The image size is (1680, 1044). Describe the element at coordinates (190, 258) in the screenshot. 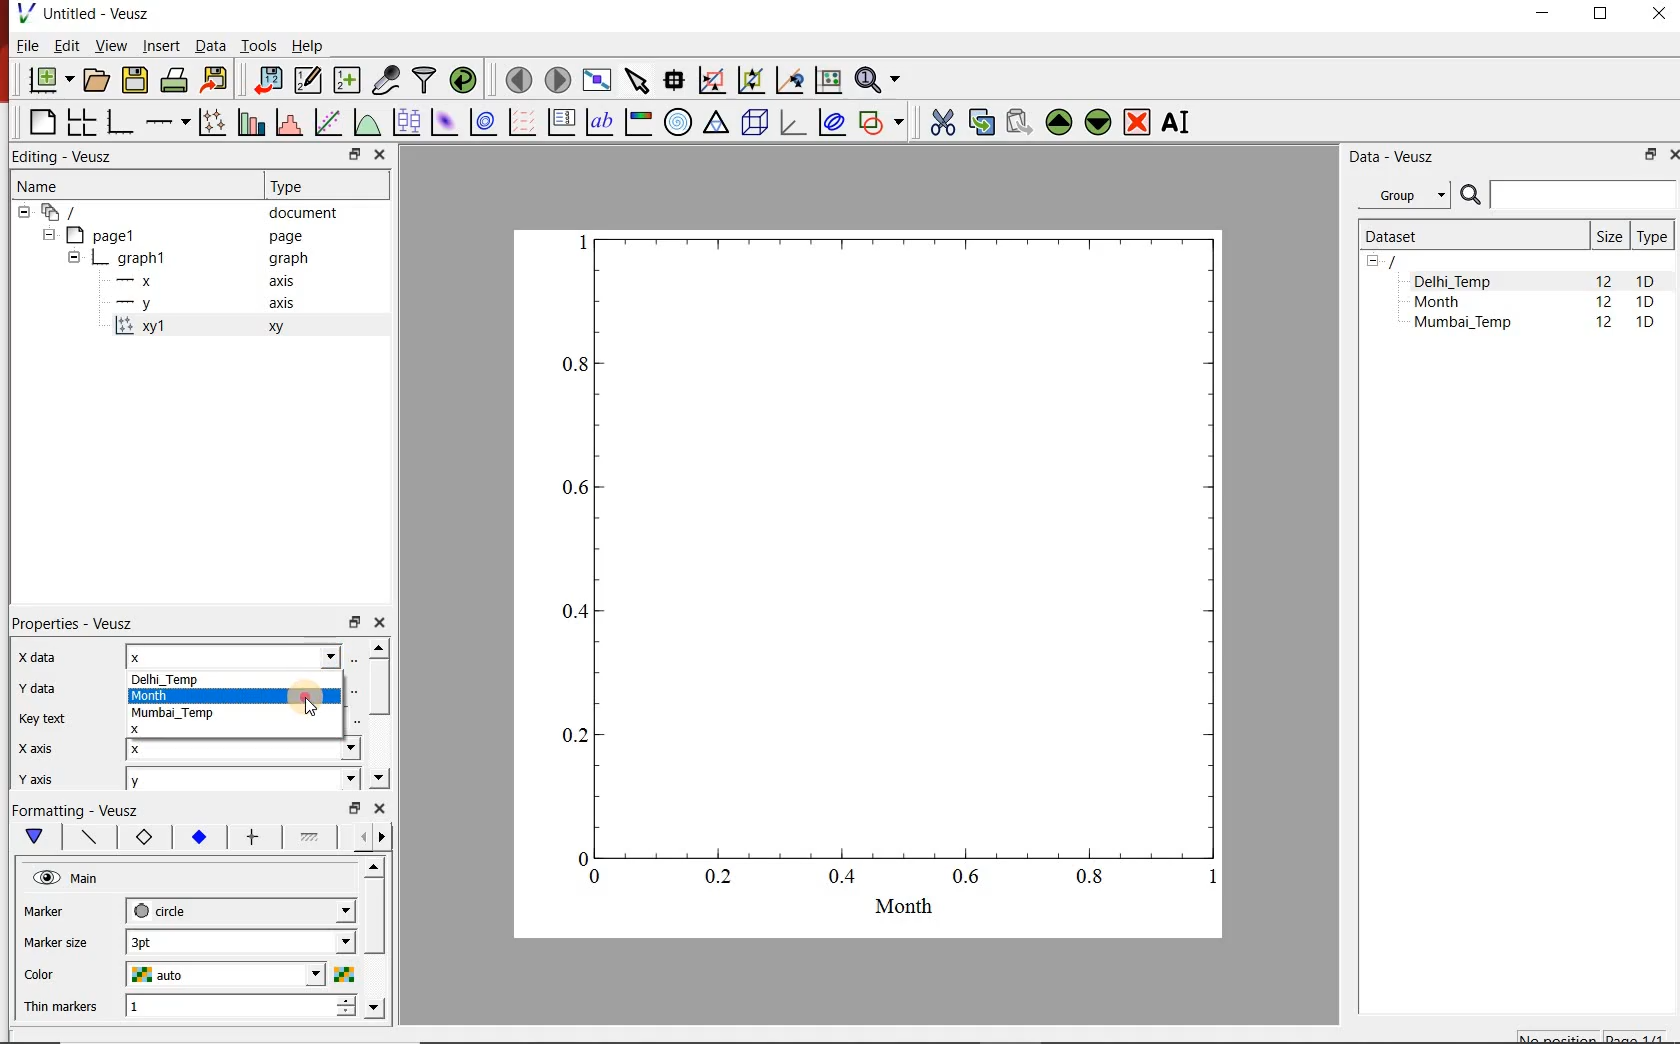

I see `graph1` at that location.